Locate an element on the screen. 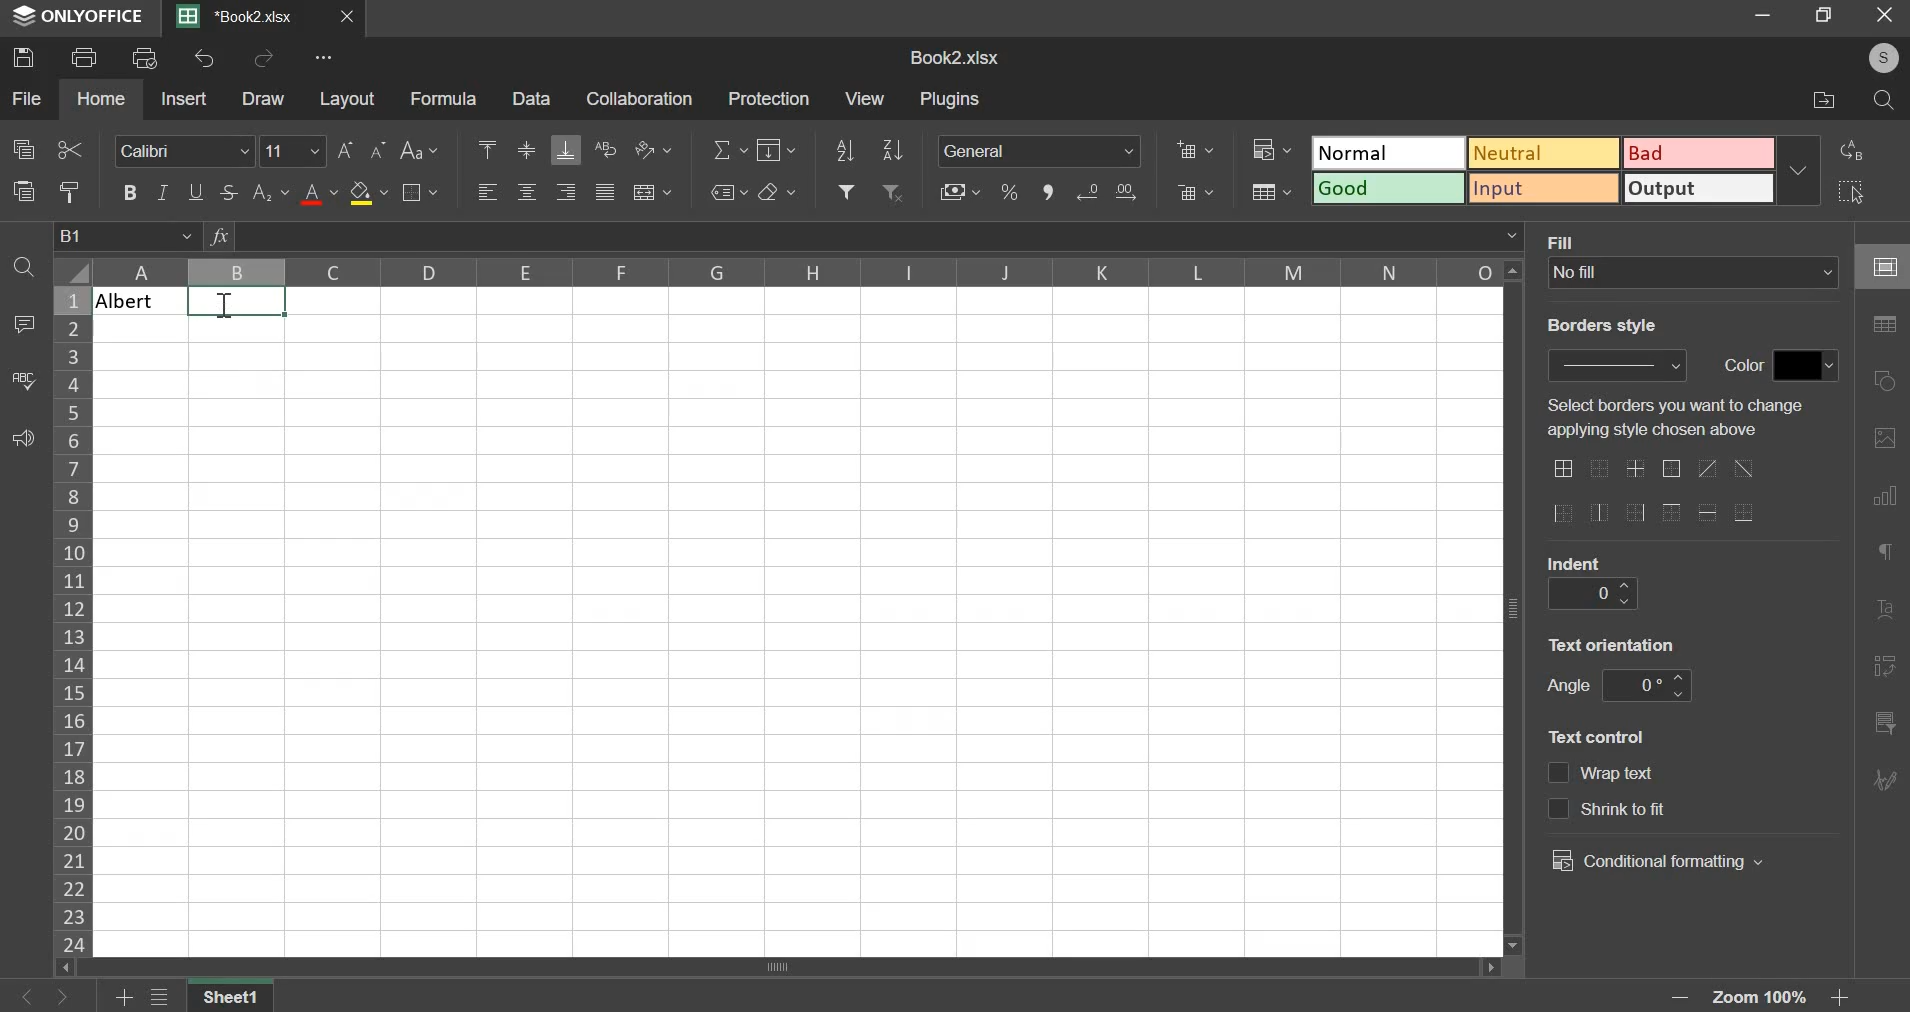 The image size is (1910, 1012). shrink to fit is located at coordinates (1612, 810).